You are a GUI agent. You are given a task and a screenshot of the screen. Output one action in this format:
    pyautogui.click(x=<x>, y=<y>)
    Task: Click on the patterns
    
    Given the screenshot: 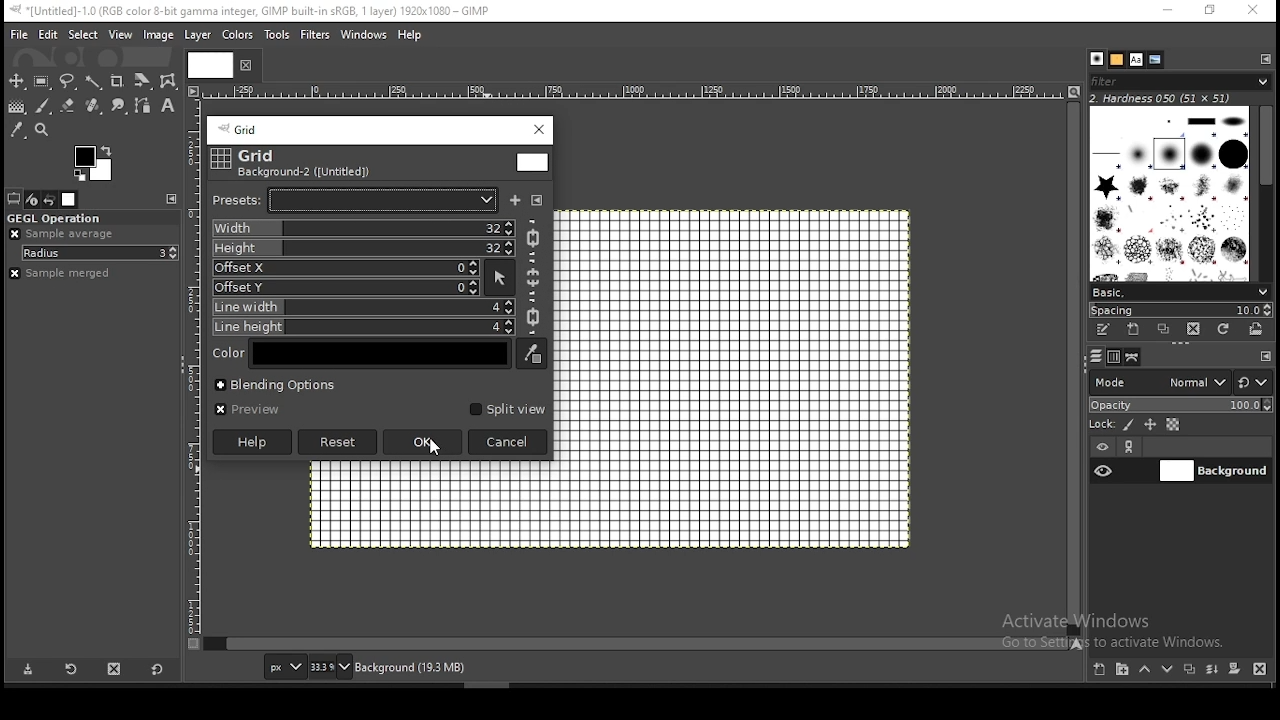 What is the action you would take?
    pyautogui.click(x=1117, y=60)
    